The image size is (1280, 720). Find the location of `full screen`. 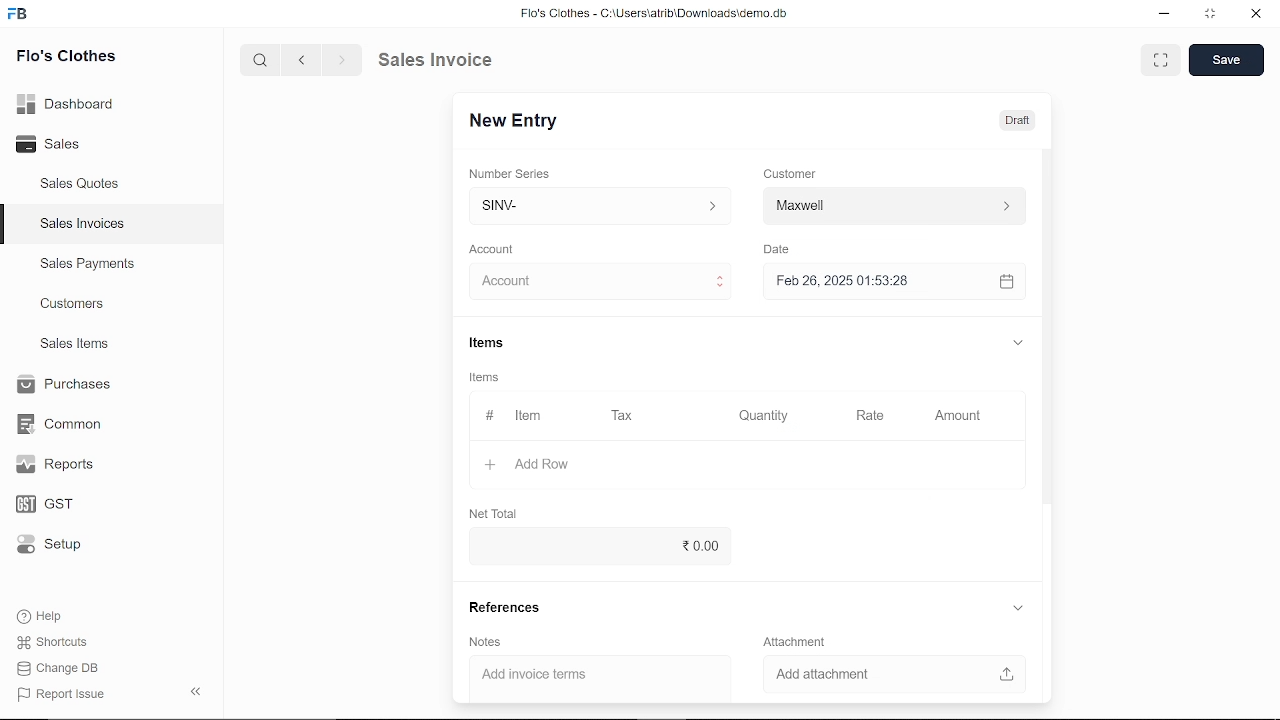

full screen is located at coordinates (1160, 60).